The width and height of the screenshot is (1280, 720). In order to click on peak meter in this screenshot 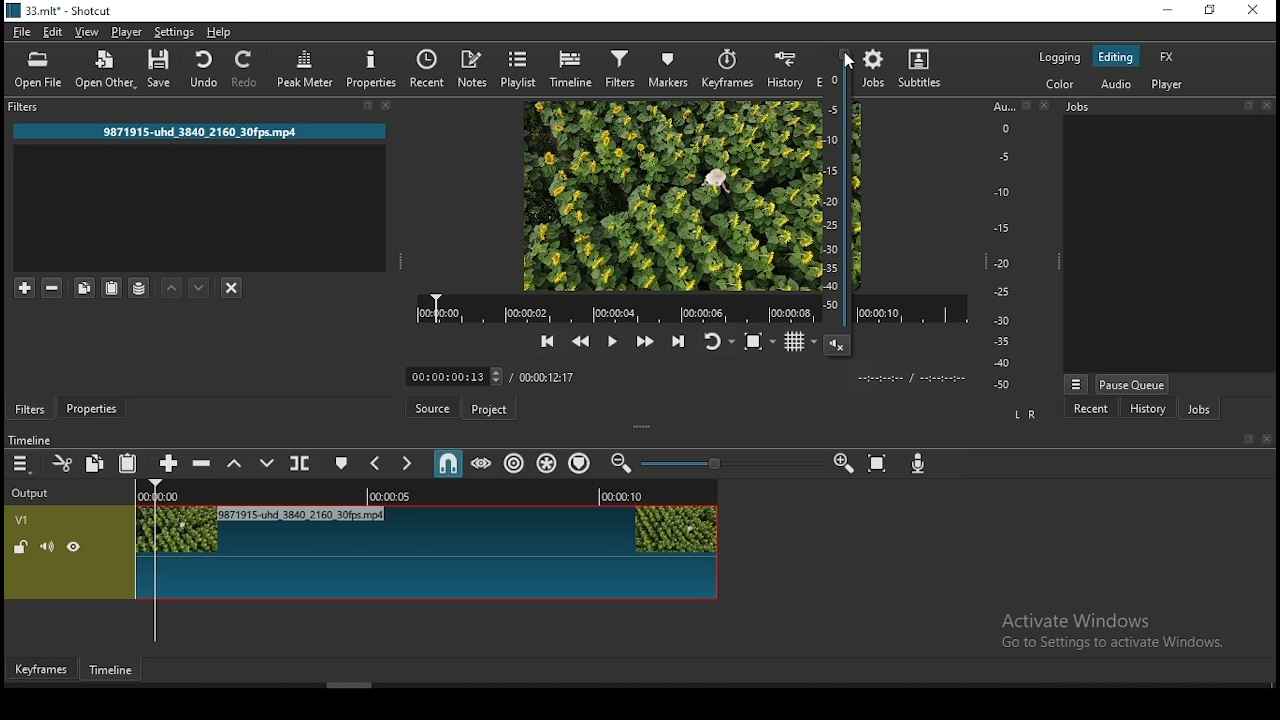, I will do `click(307, 70)`.